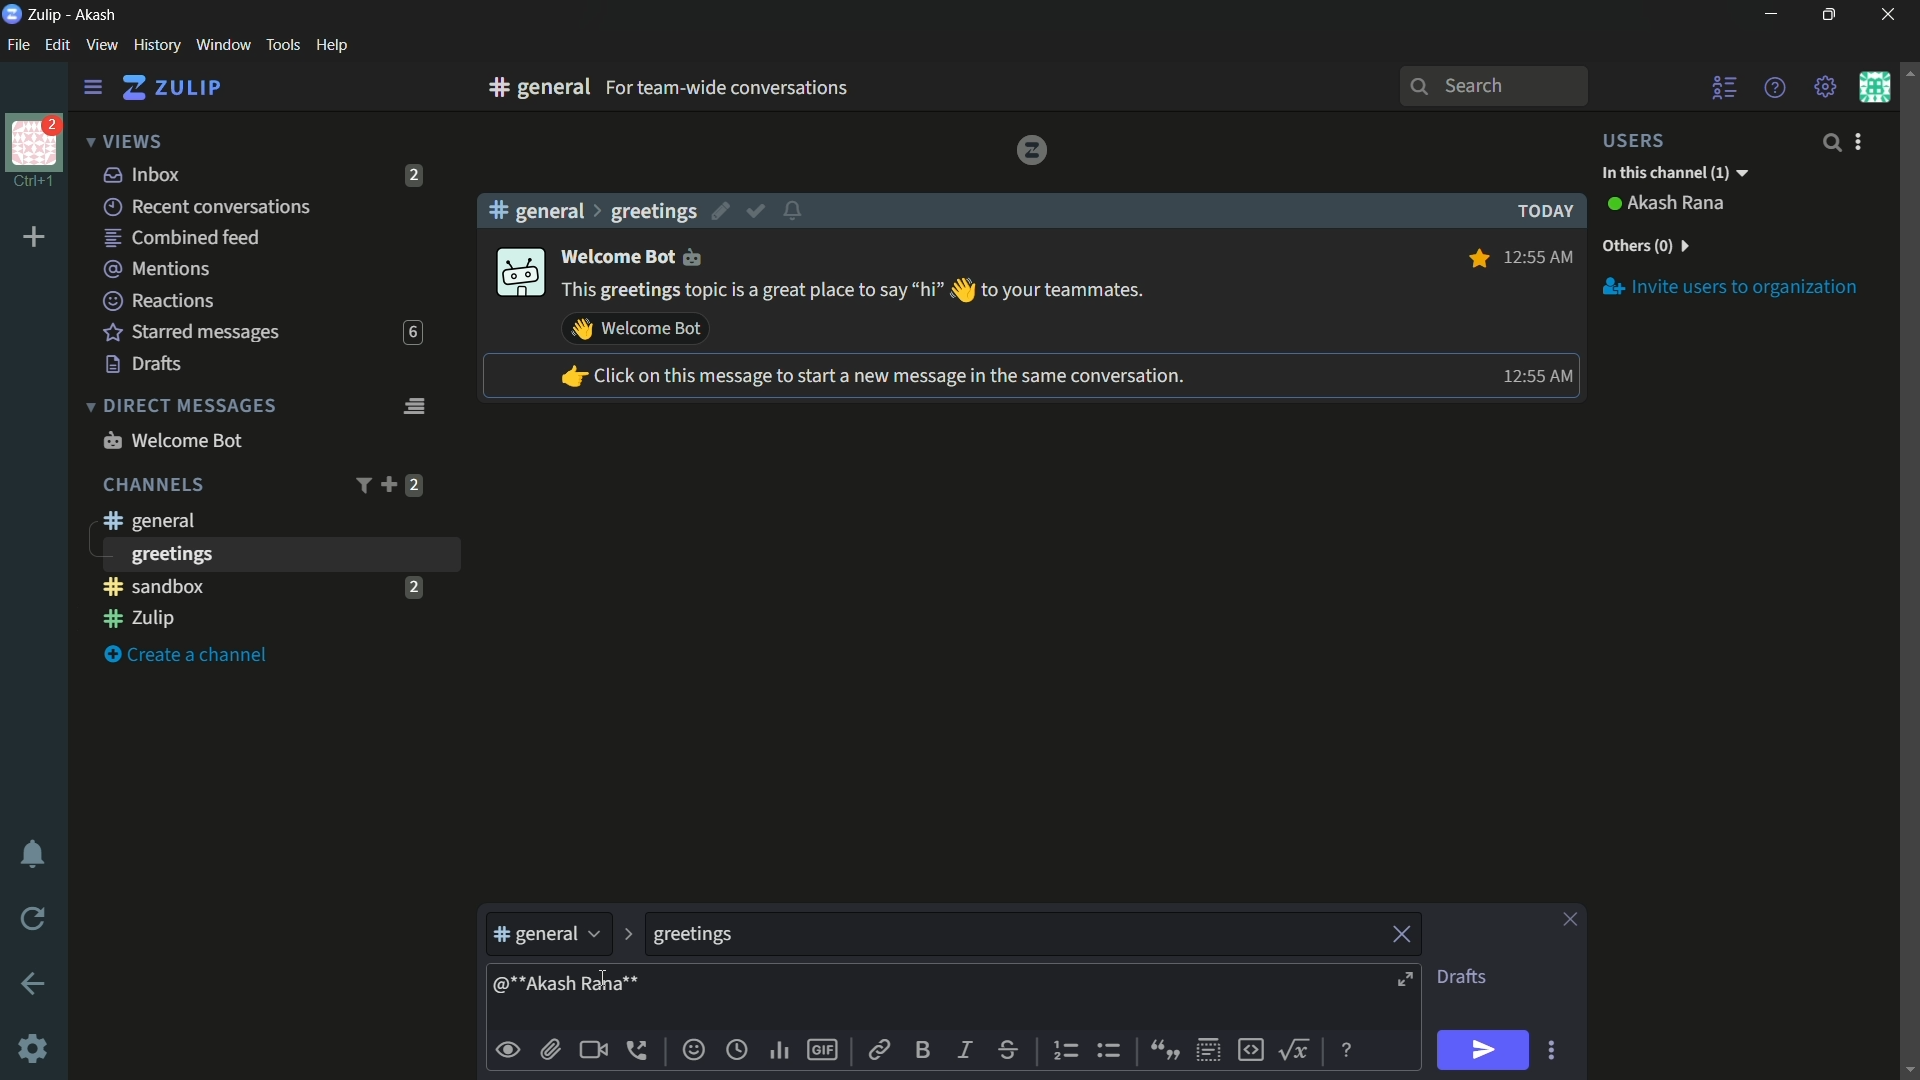 The image size is (1920, 1080). Describe the element at coordinates (181, 239) in the screenshot. I see `combined feed` at that location.